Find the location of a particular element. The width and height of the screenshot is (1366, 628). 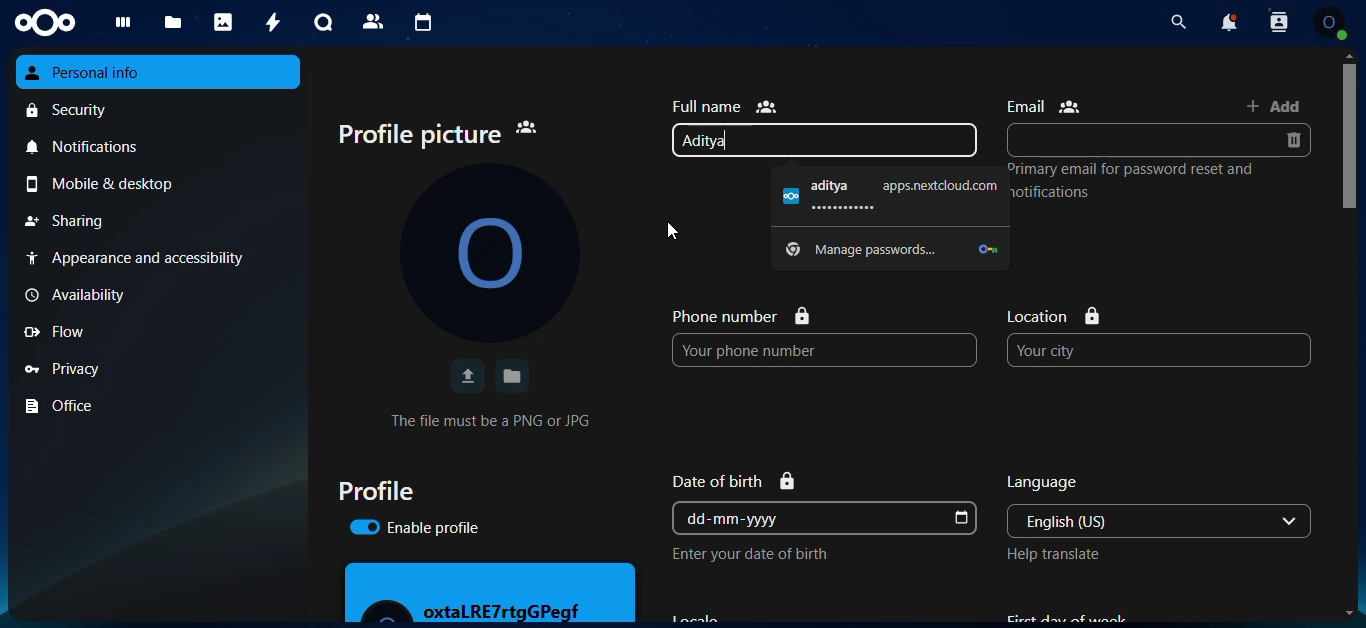

save is located at coordinates (513, 376).